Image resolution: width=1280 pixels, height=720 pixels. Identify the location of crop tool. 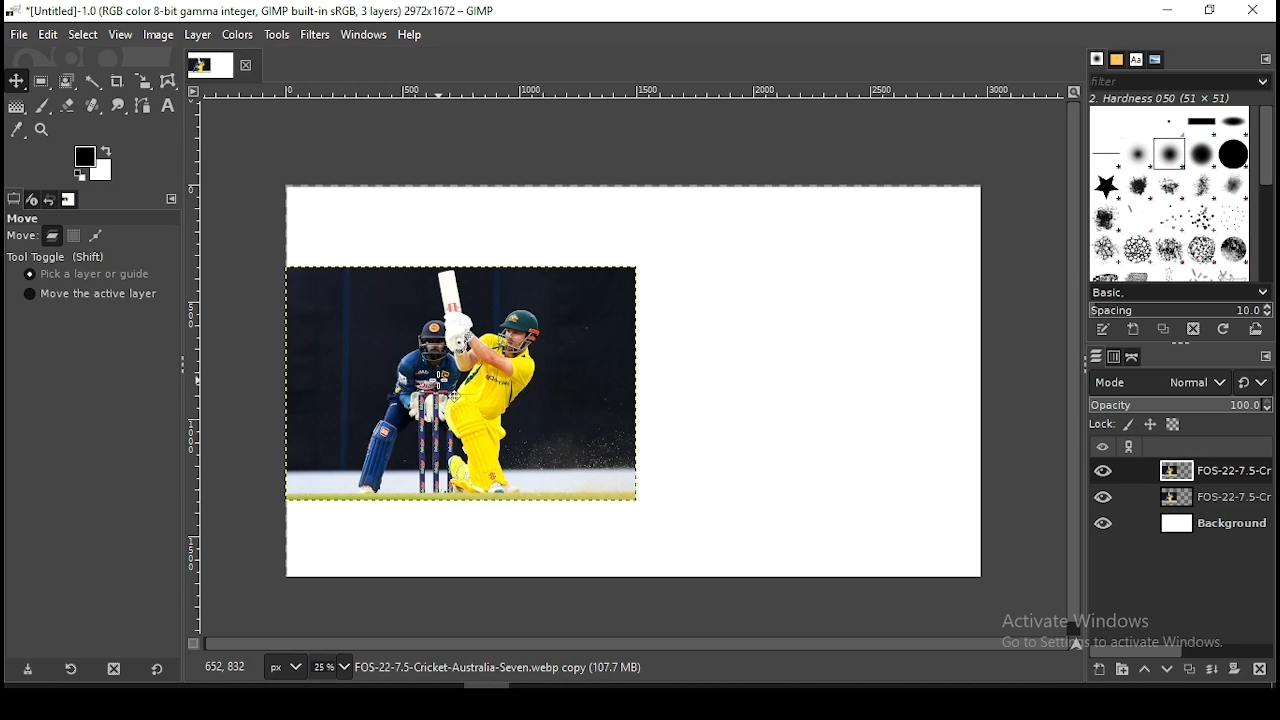
(140, 82).